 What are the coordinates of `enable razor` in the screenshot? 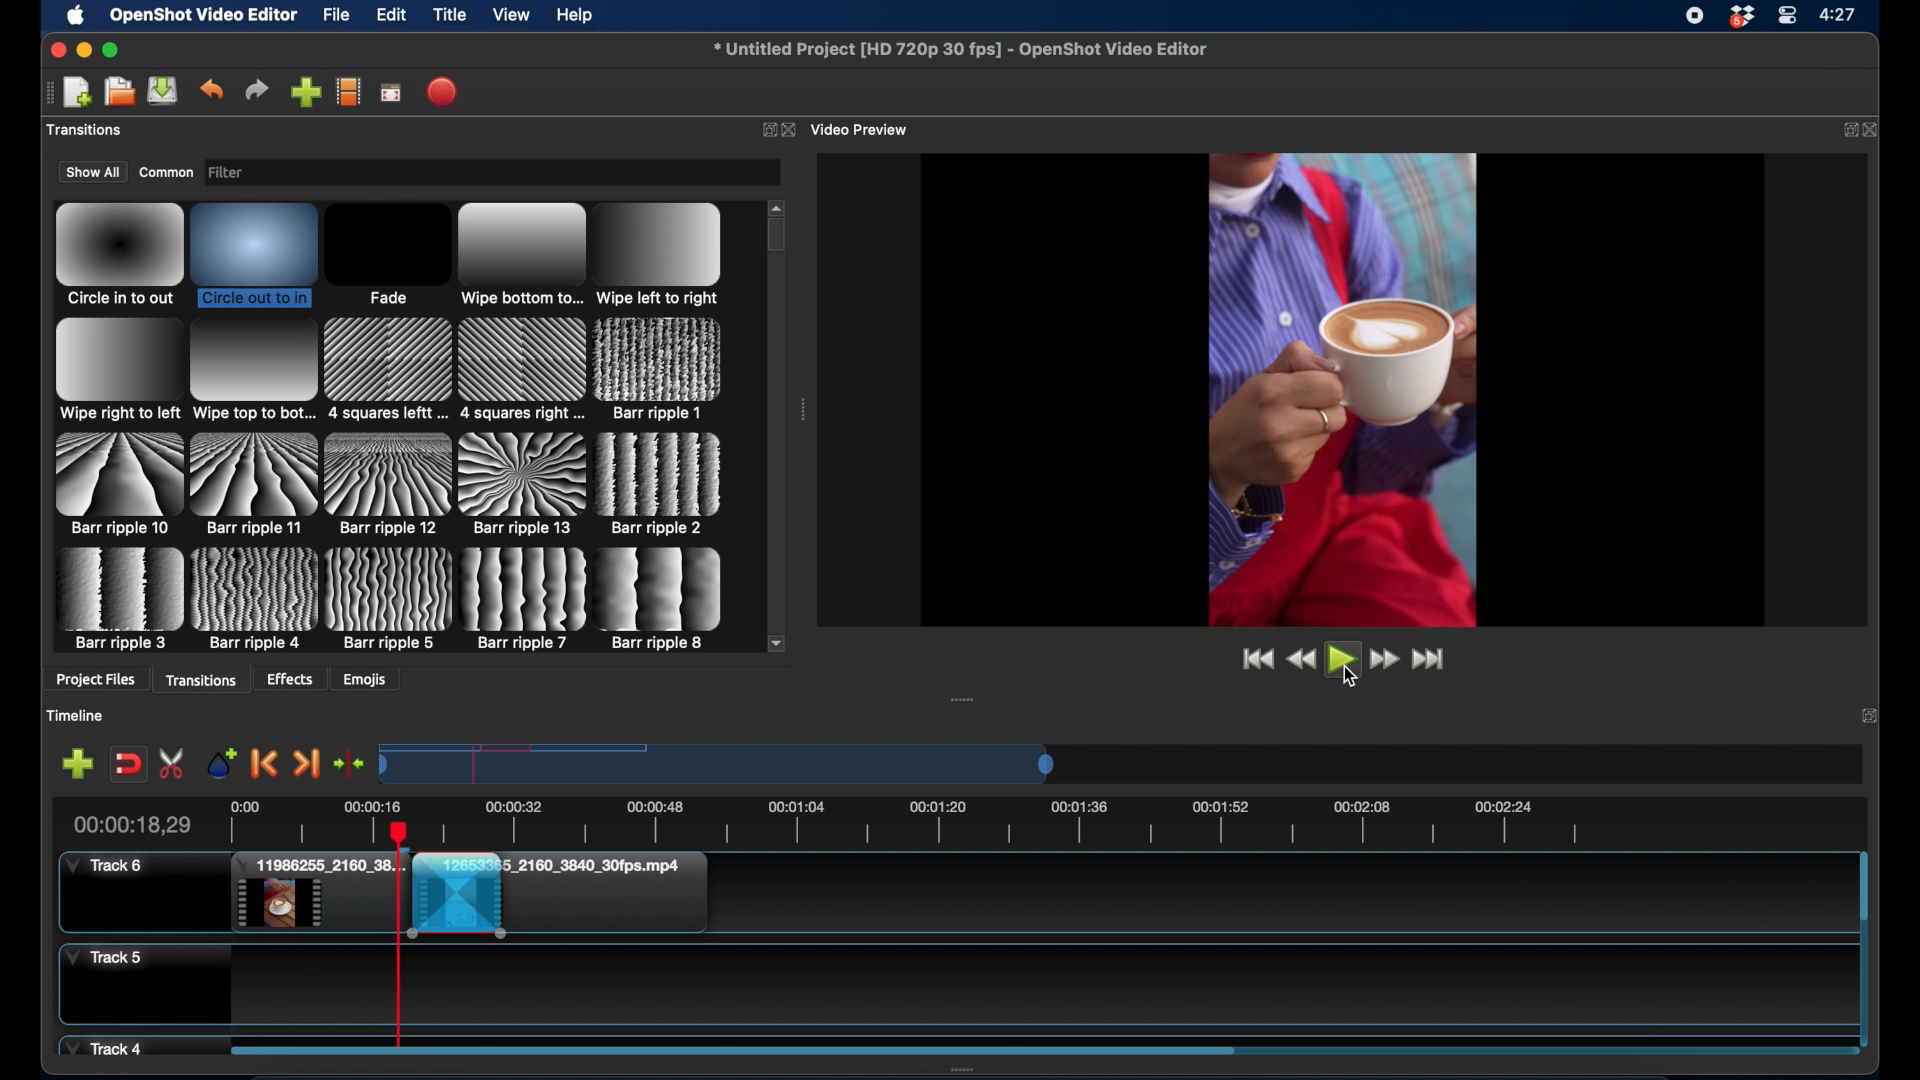 It's located at (174, 763).